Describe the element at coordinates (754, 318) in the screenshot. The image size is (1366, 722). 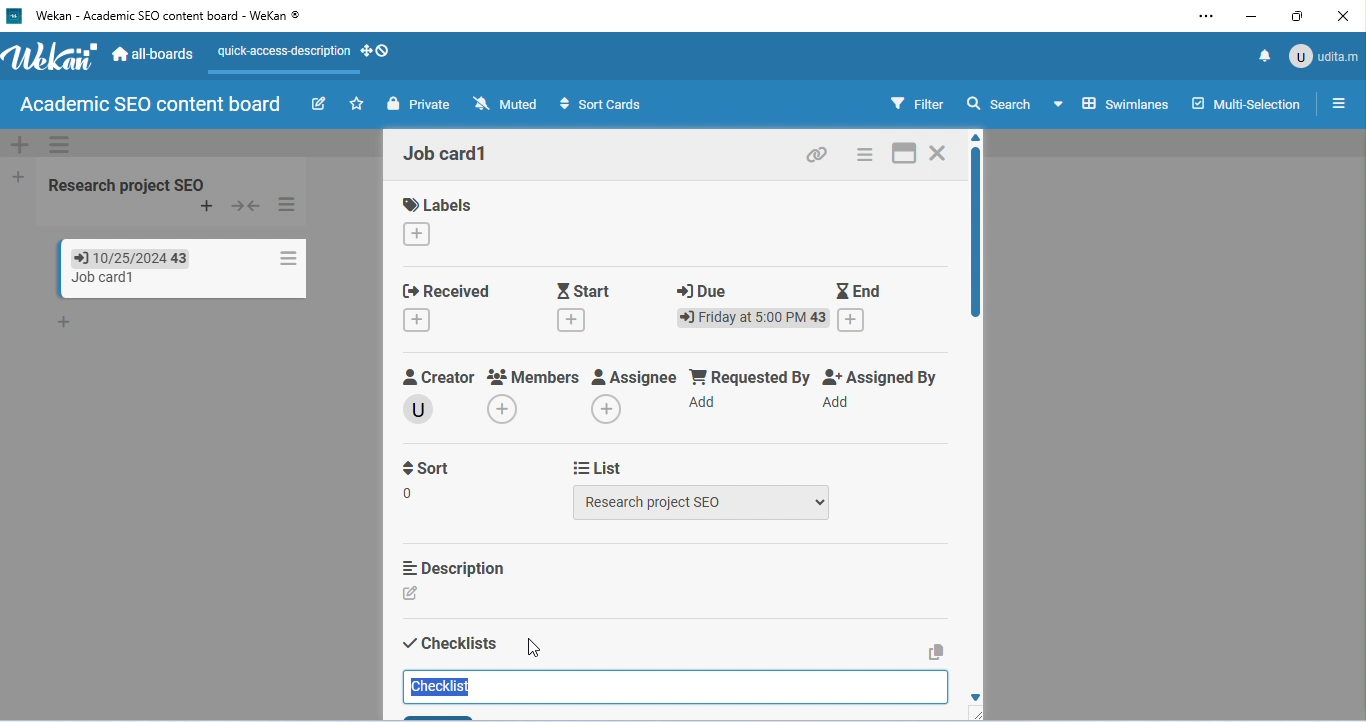
I see `due date and time` at that location.